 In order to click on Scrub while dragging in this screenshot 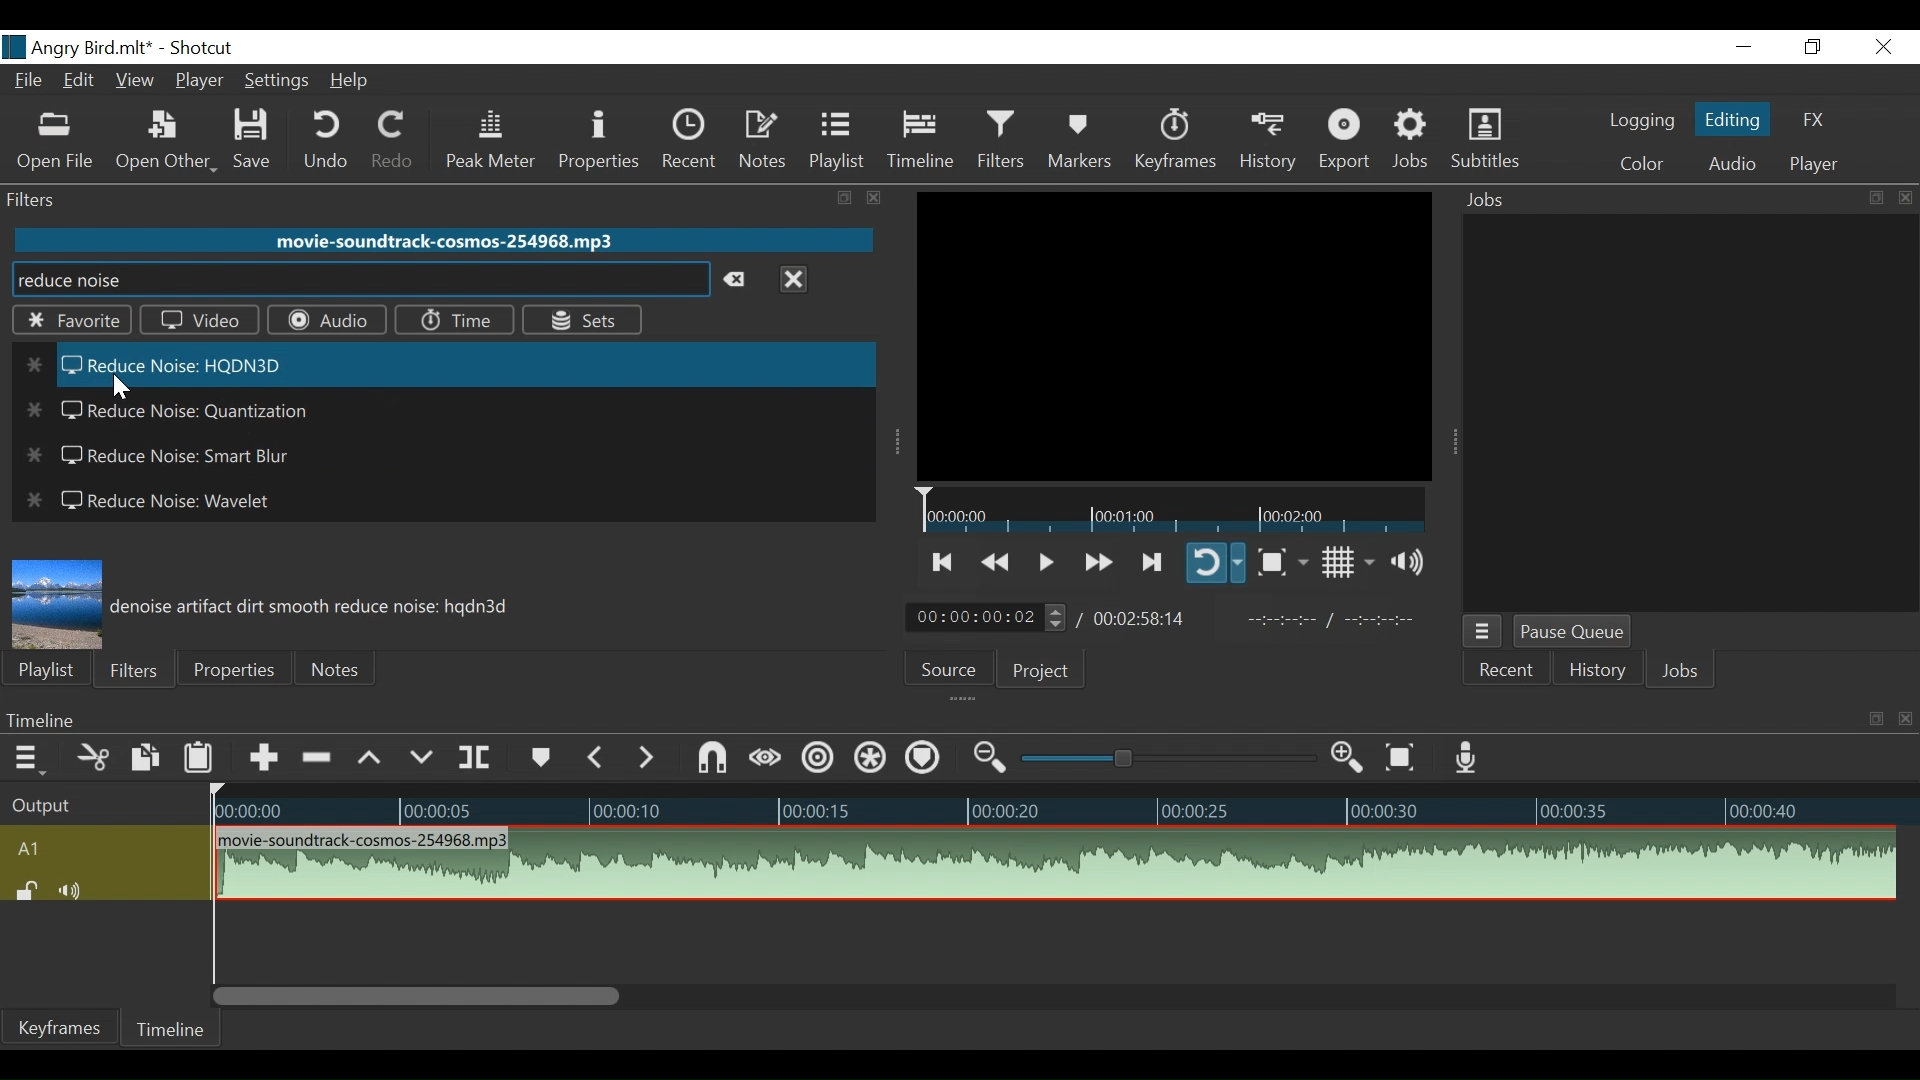, I will do `click(766, 758)`.